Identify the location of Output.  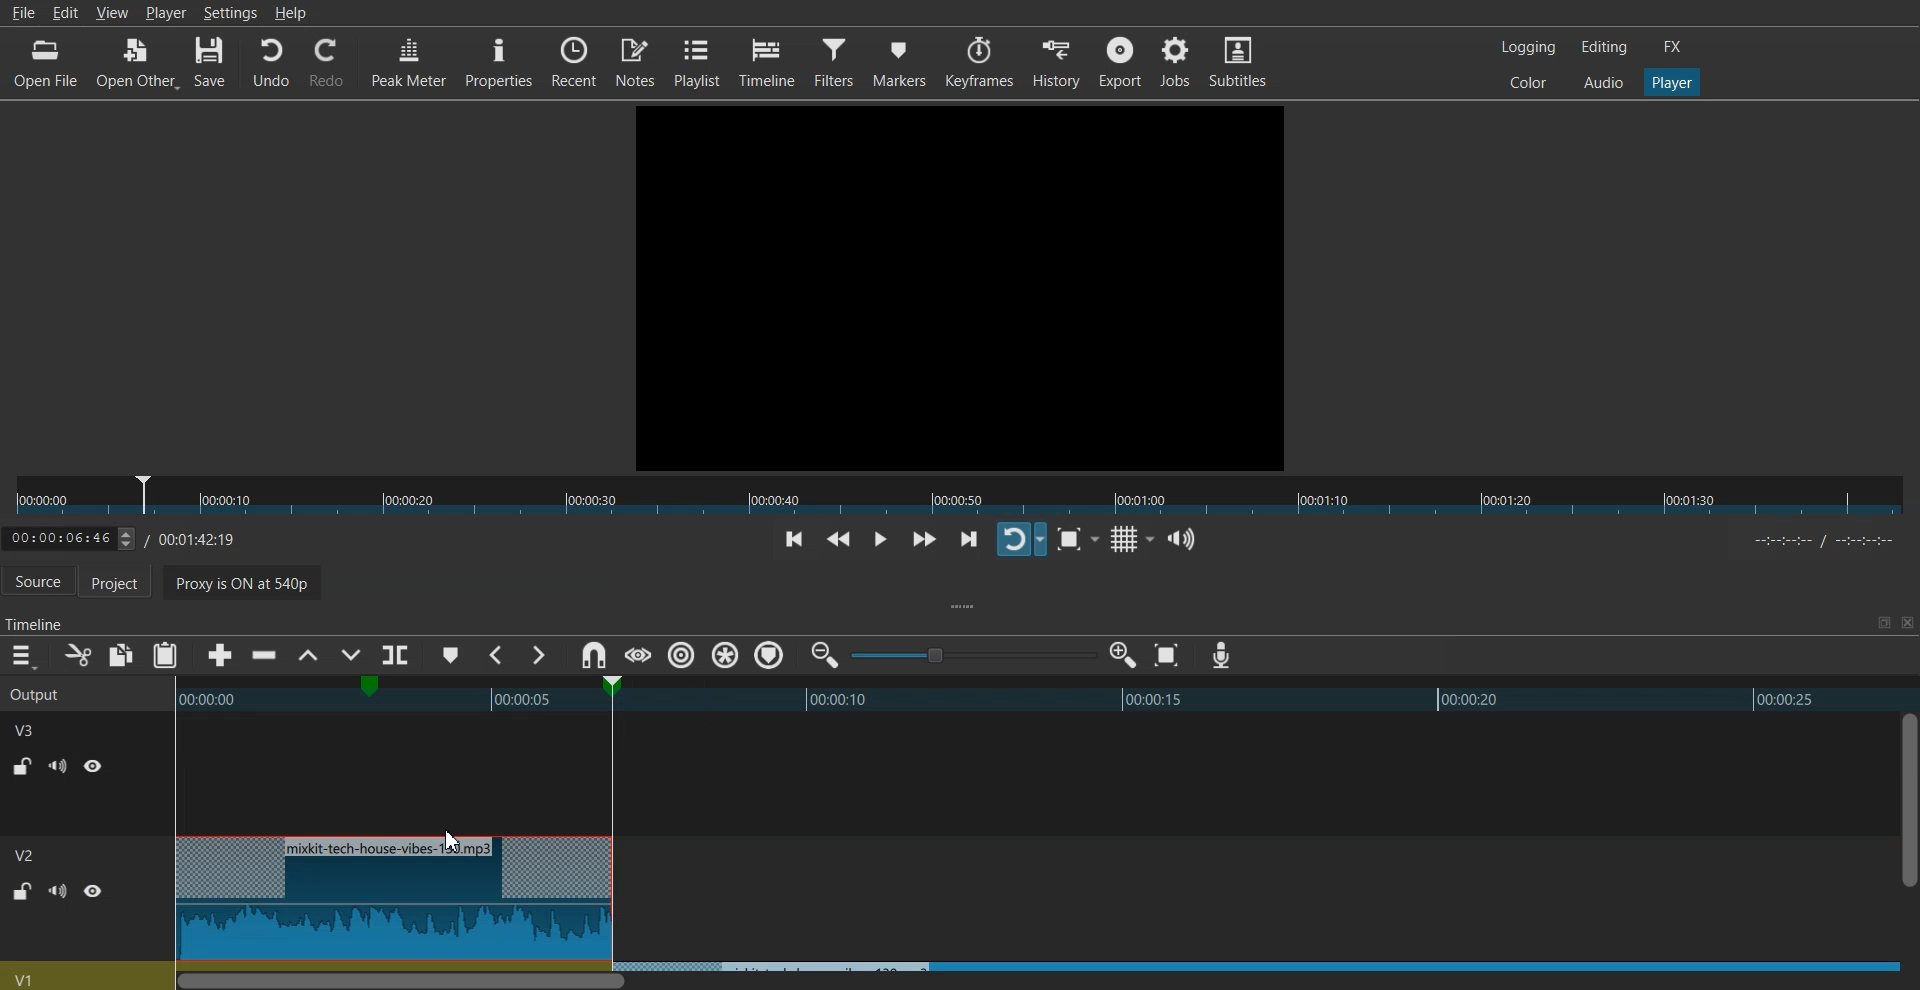
(62, 692).